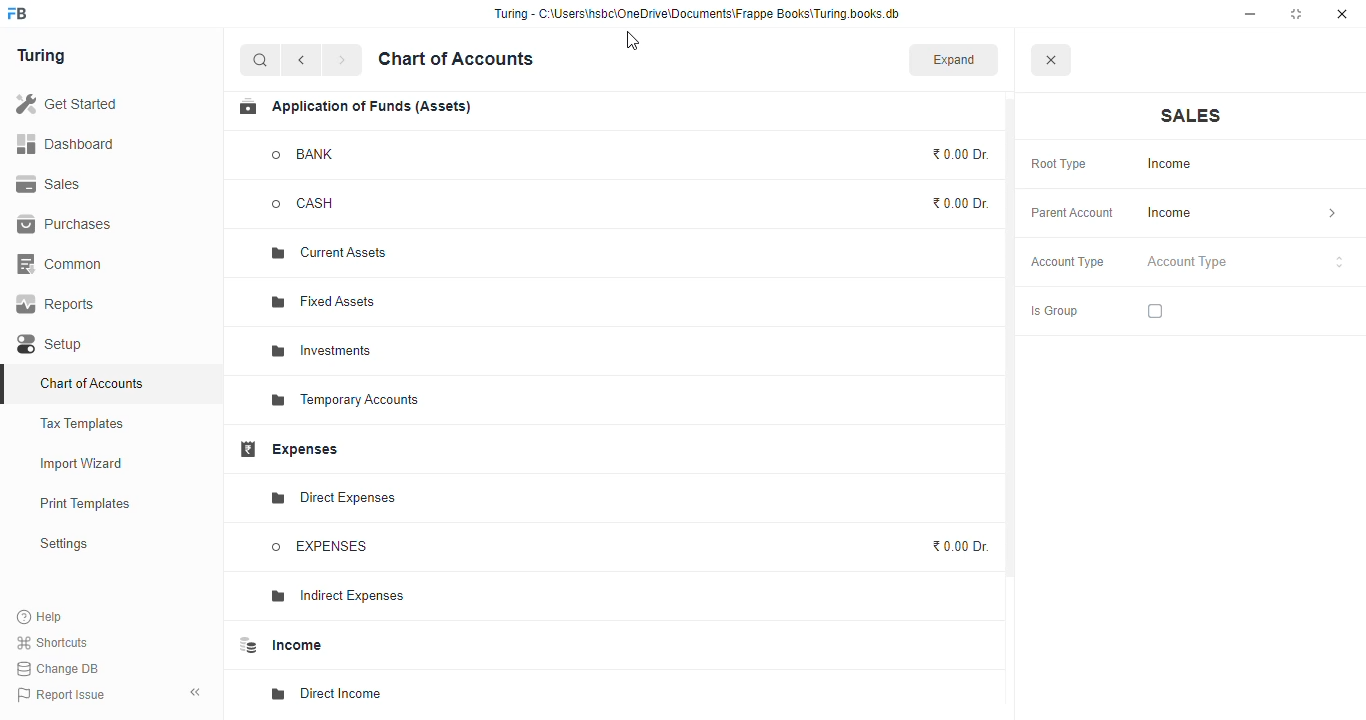 Image resolution: width=1366 pixels, height=720 pixels. Describe the element at coordinates (85, 503) in the screenshot. I see `print templates` at that location.